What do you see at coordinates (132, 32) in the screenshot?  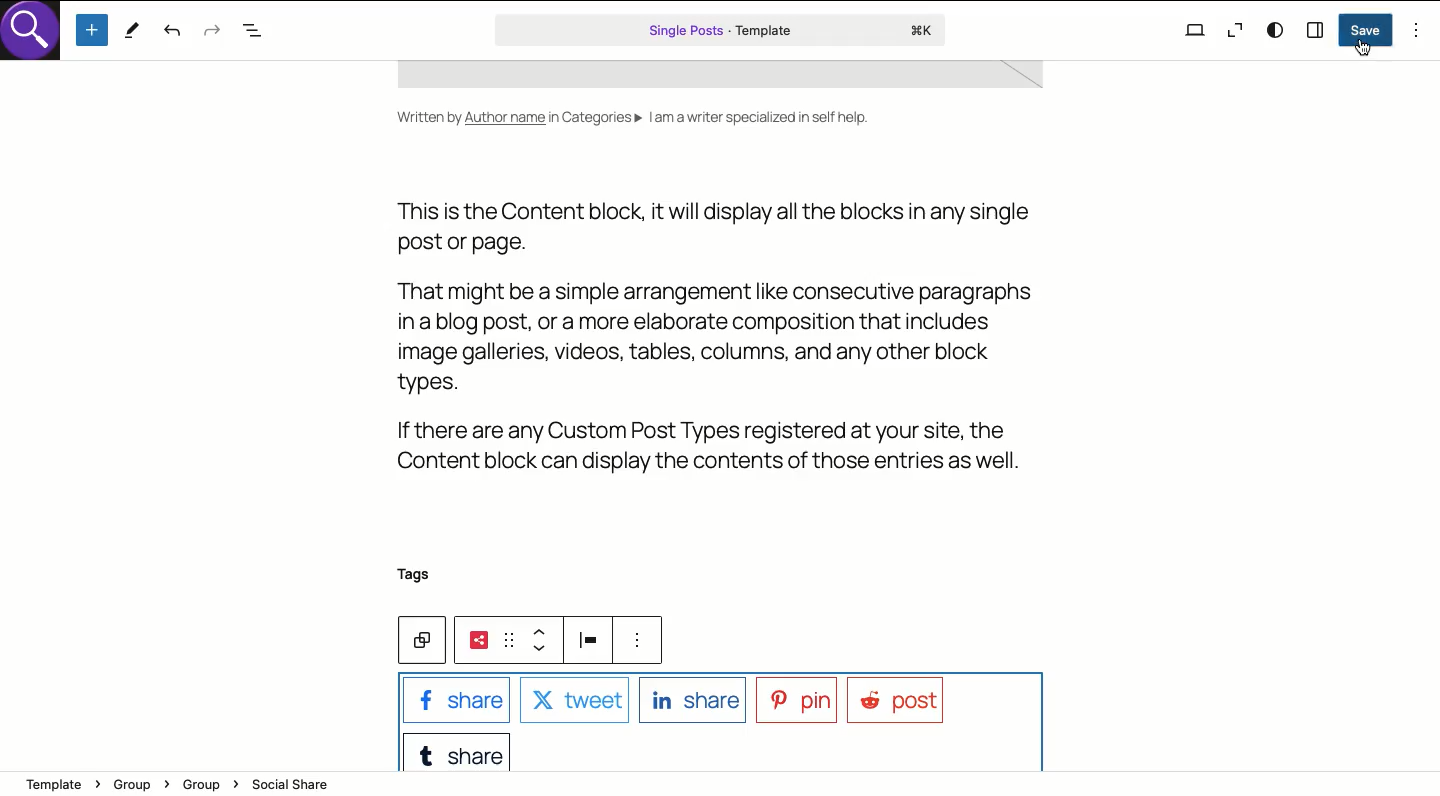 I see `Tools` at bounding box center [132, 32].